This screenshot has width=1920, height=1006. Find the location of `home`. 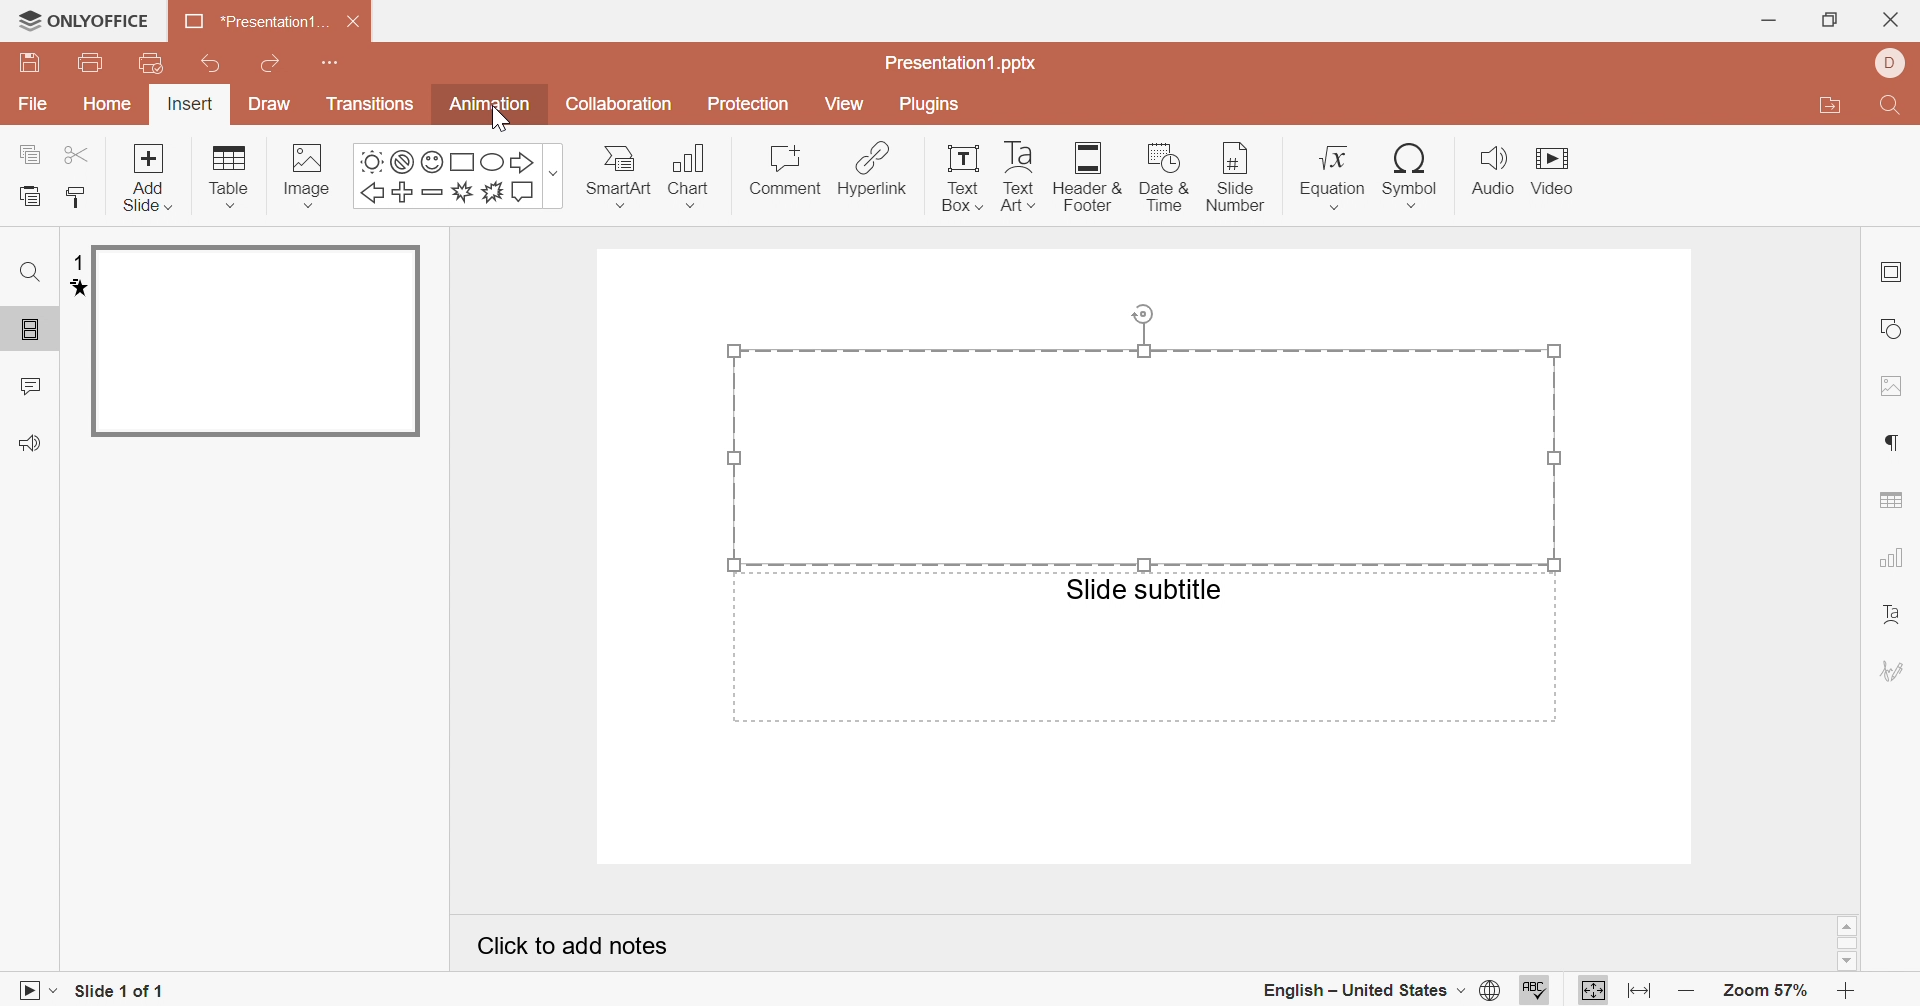

home is located at coordinates (109, 103).